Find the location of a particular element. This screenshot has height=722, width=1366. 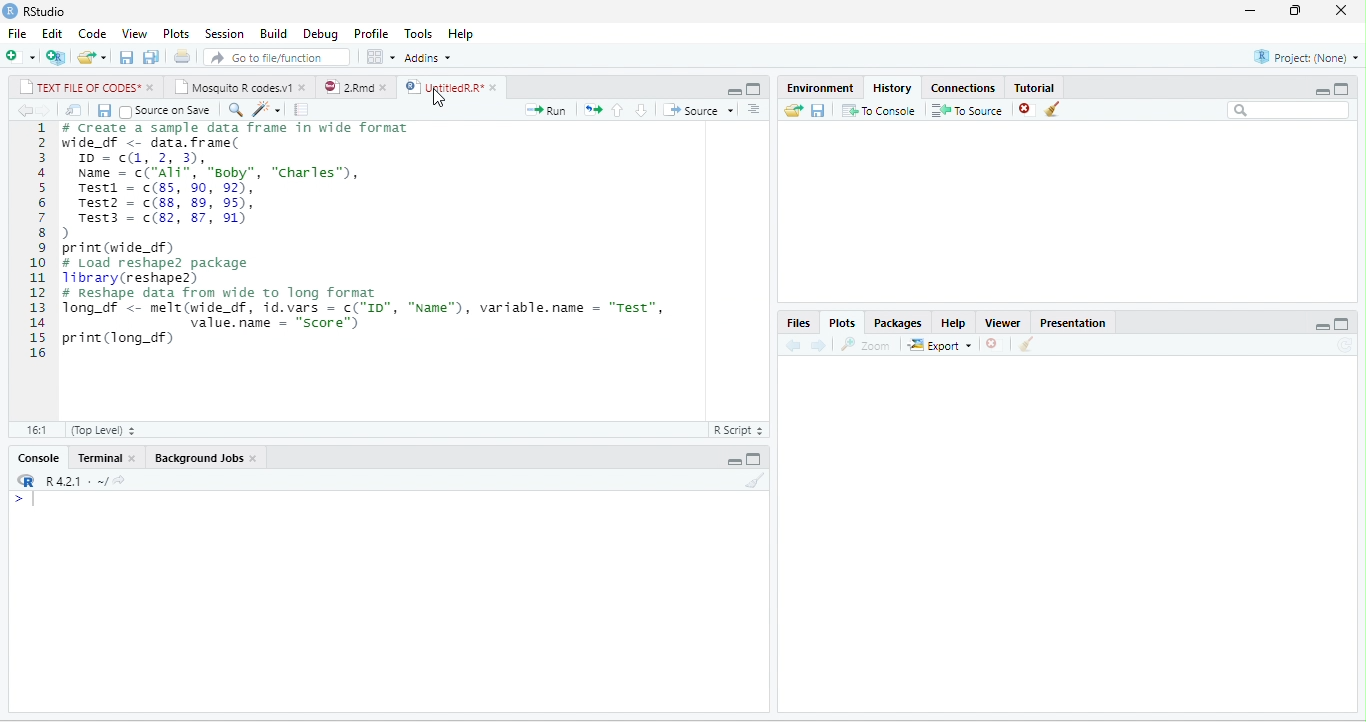

clear is located at coordinates (1053, 109).